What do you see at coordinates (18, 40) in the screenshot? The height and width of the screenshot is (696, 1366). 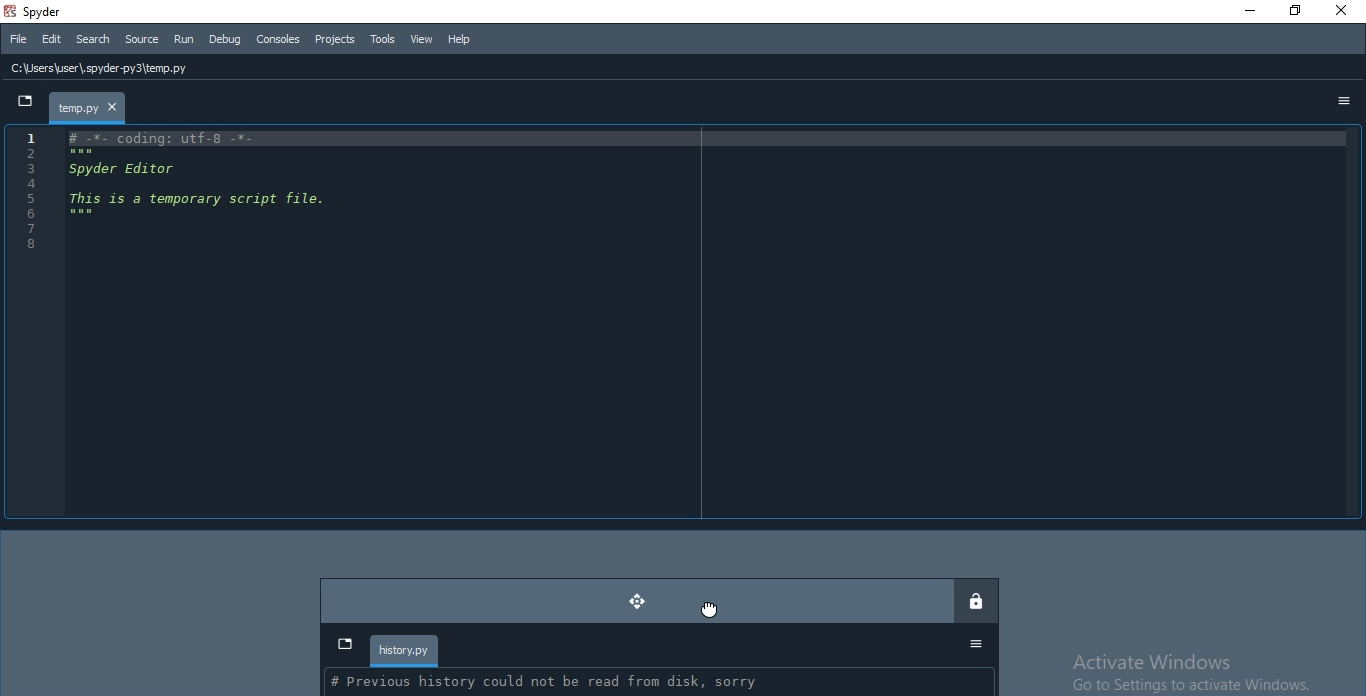 I see `File ` at bounding box center [18, 40].